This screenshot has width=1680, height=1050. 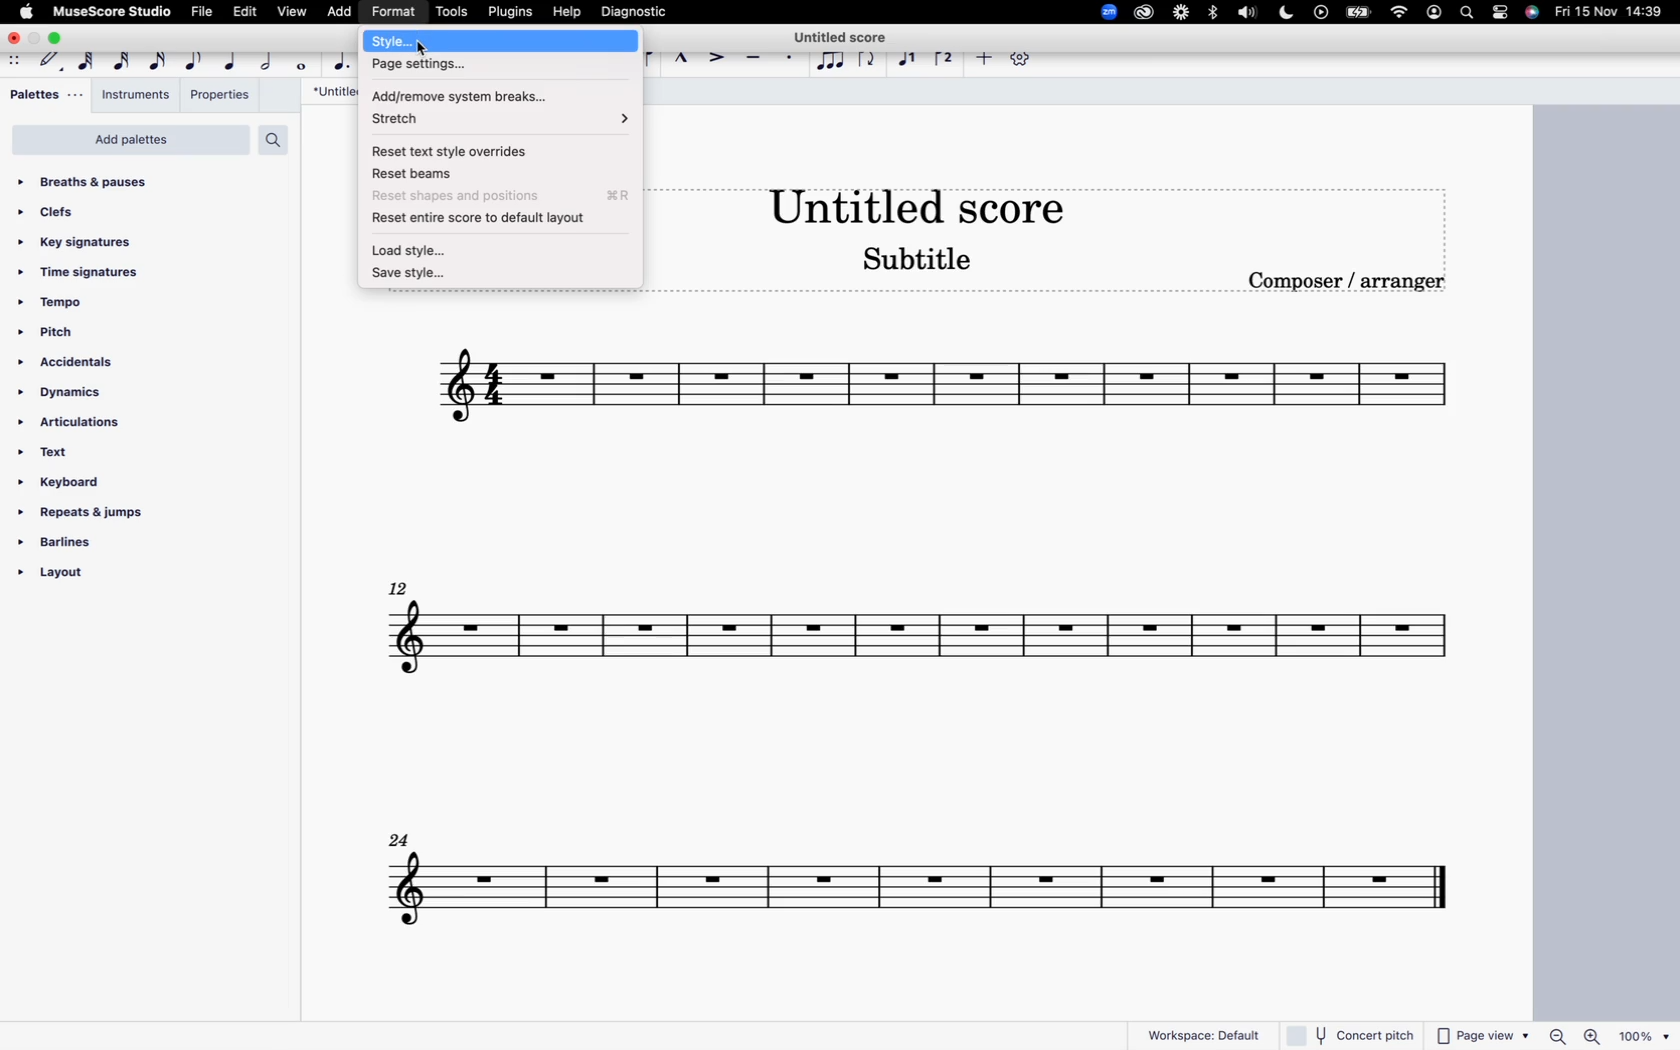 I want to click on eighth note, so click(x=195, y=61).